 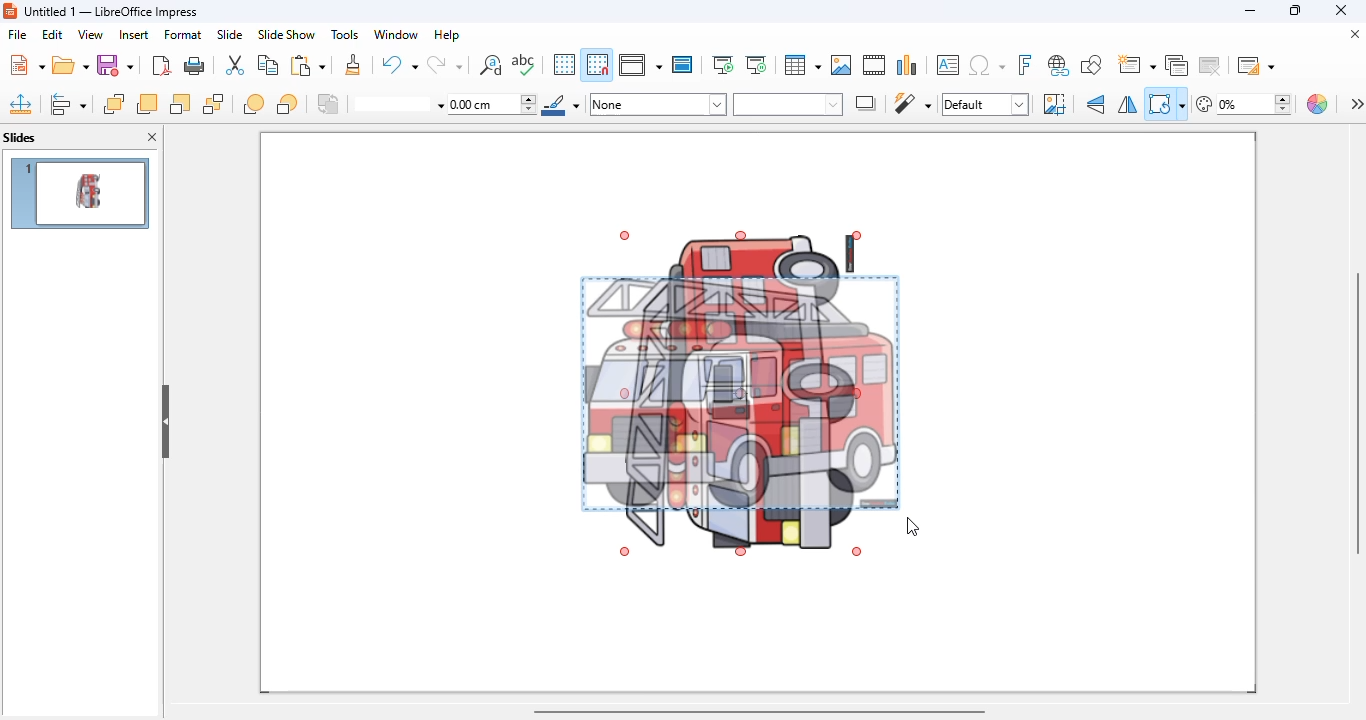 What do you see at coordinates (10, 10) in the screenshot?
I see `logo` at bounding box center [10, 10].